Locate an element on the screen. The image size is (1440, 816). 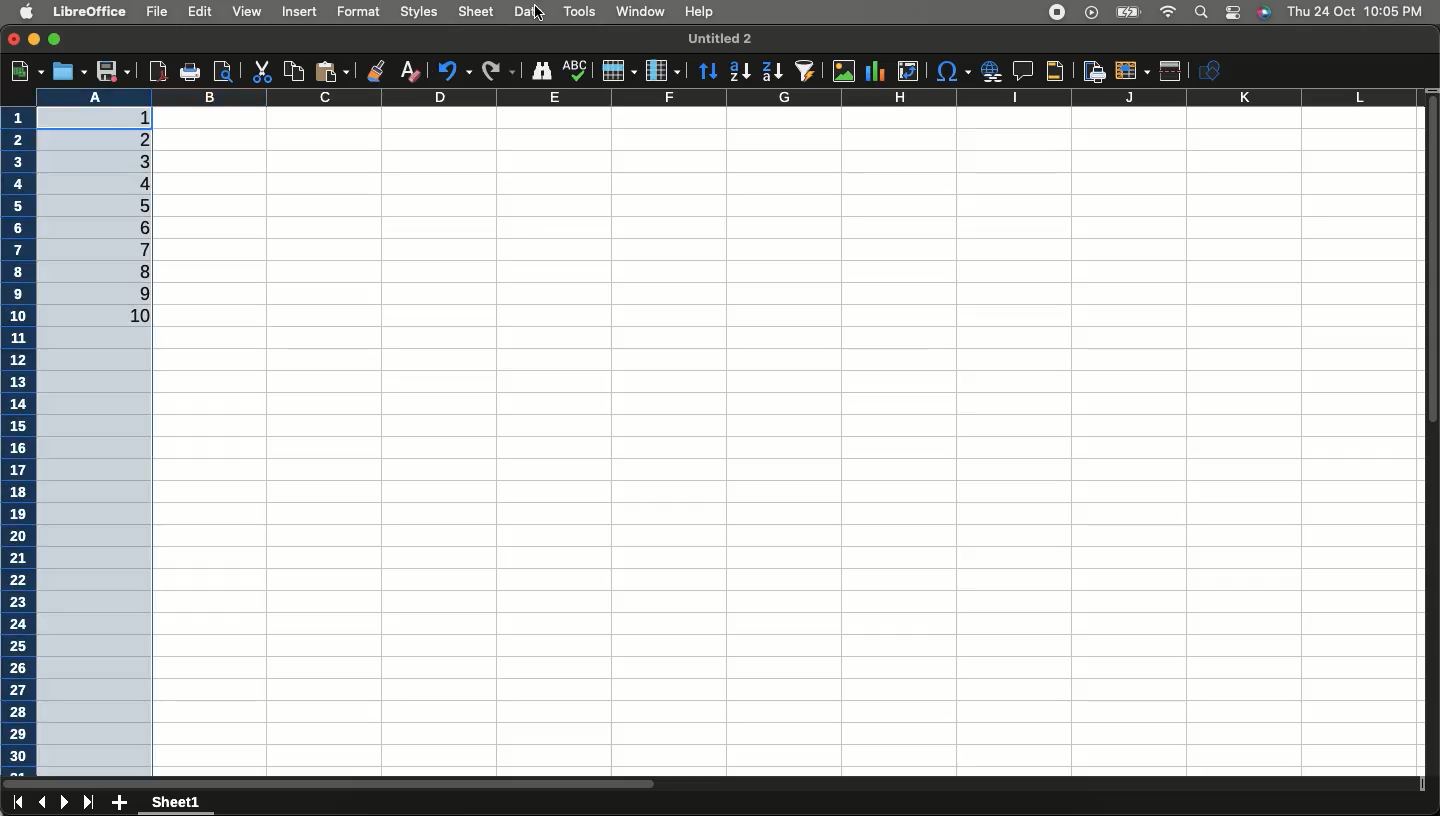
Redo is located at coordinates (498, 69).